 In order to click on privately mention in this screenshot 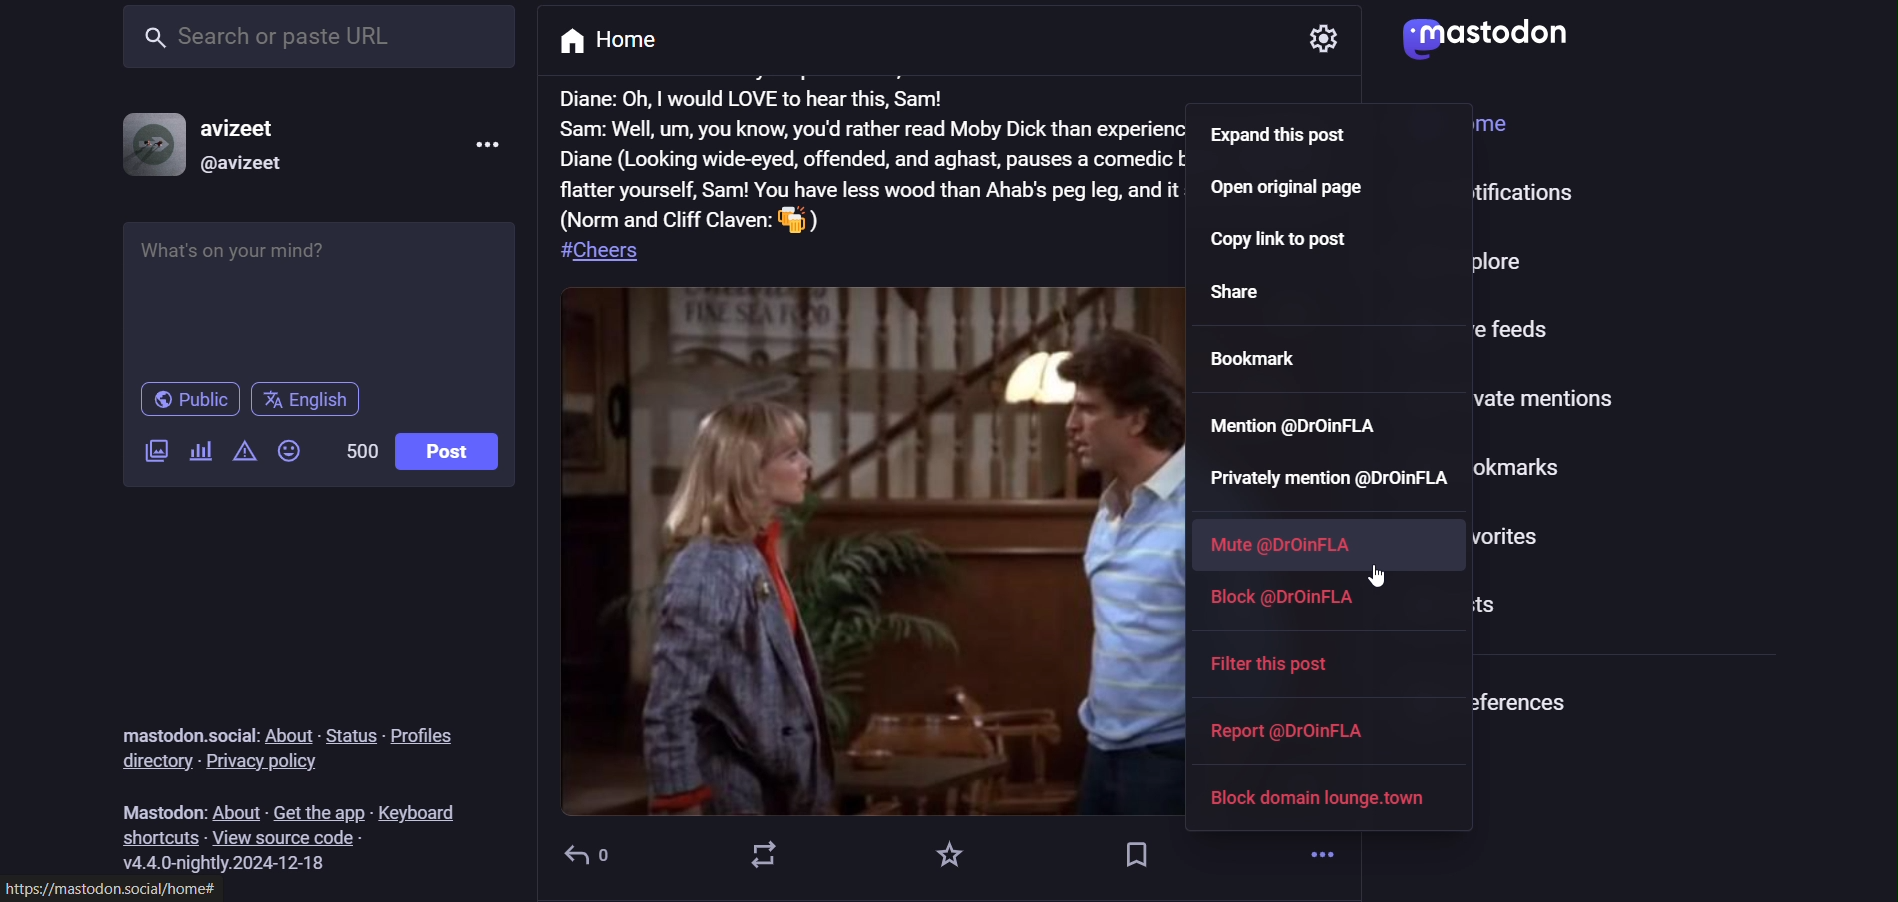, I will do `click(1332, 479)`.